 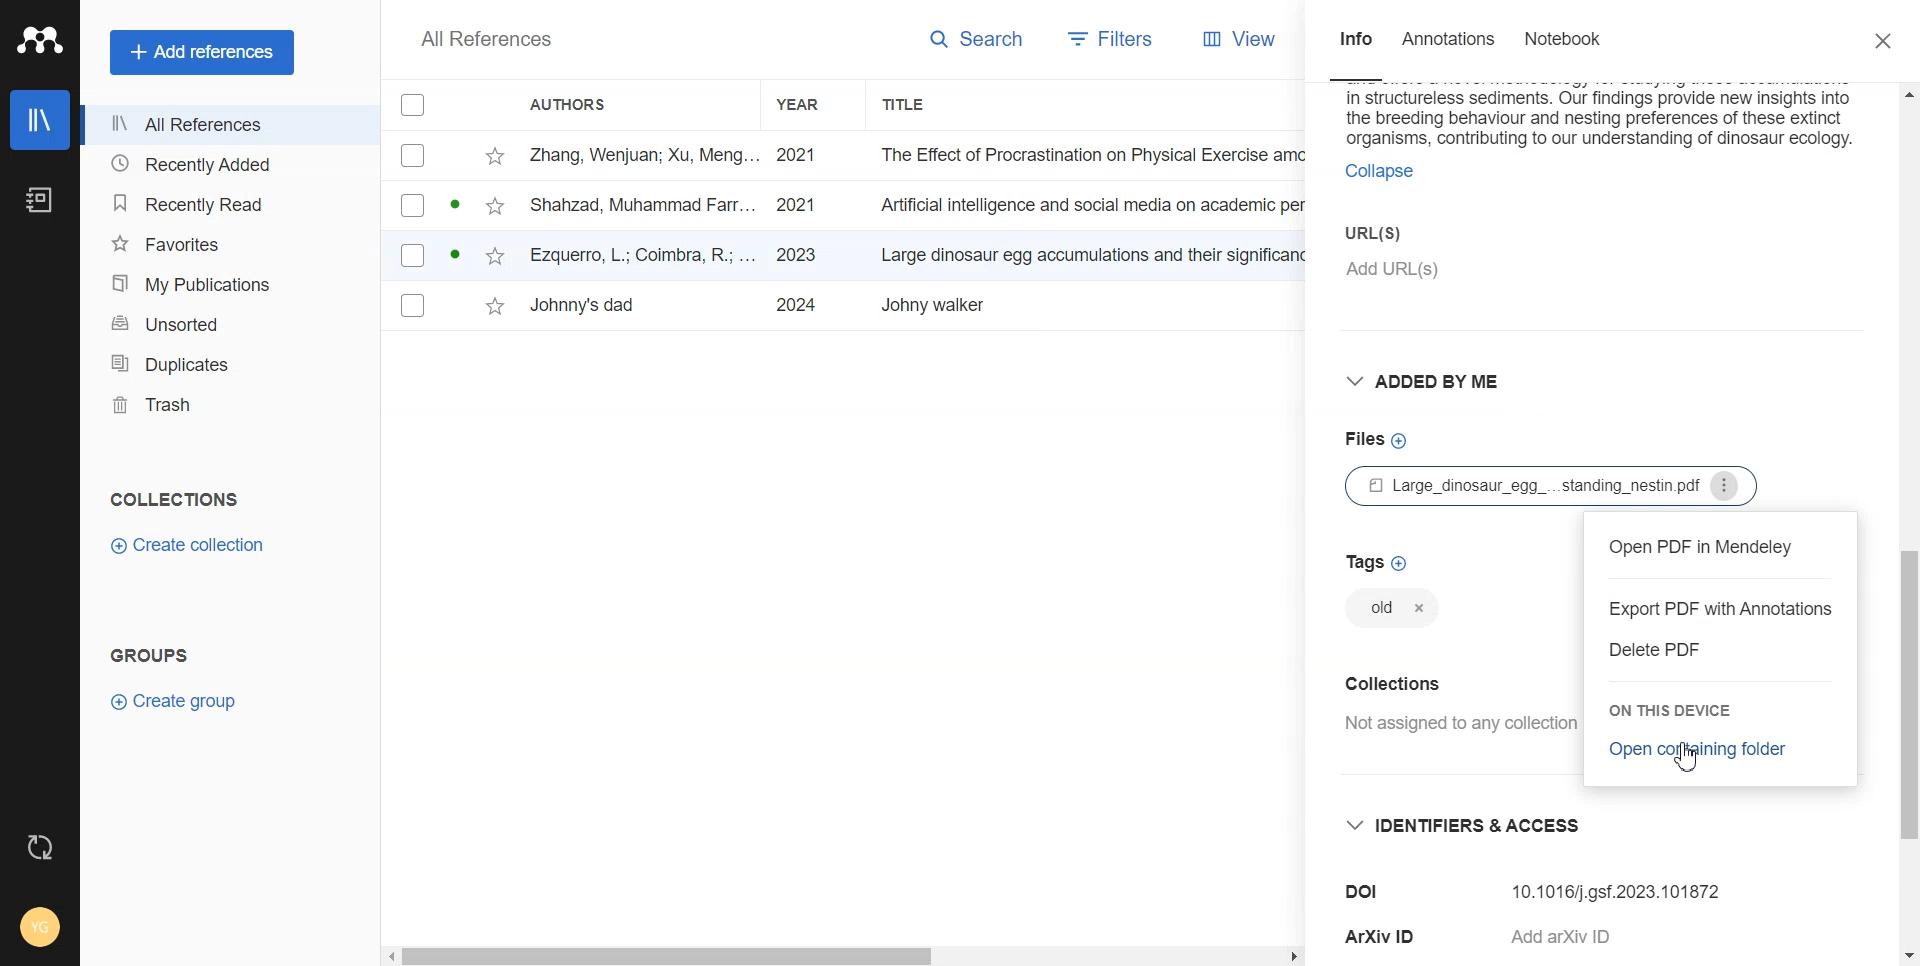 I want to click on Account, so click(x=40, y=928).